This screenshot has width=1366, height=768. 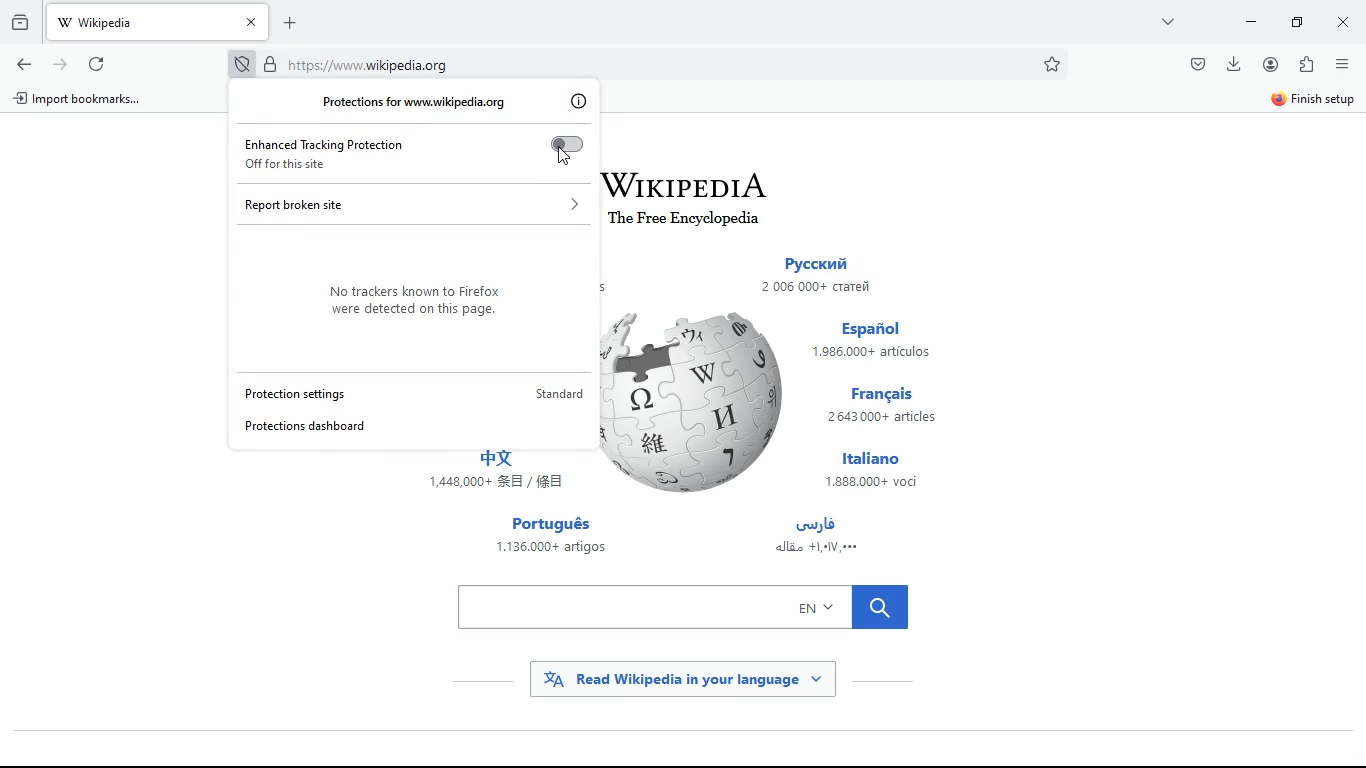 What do you see at coordinates (76, 98) in the screenshot?
I see `A) Import bookmarks...` at bounding box center [76, 98].